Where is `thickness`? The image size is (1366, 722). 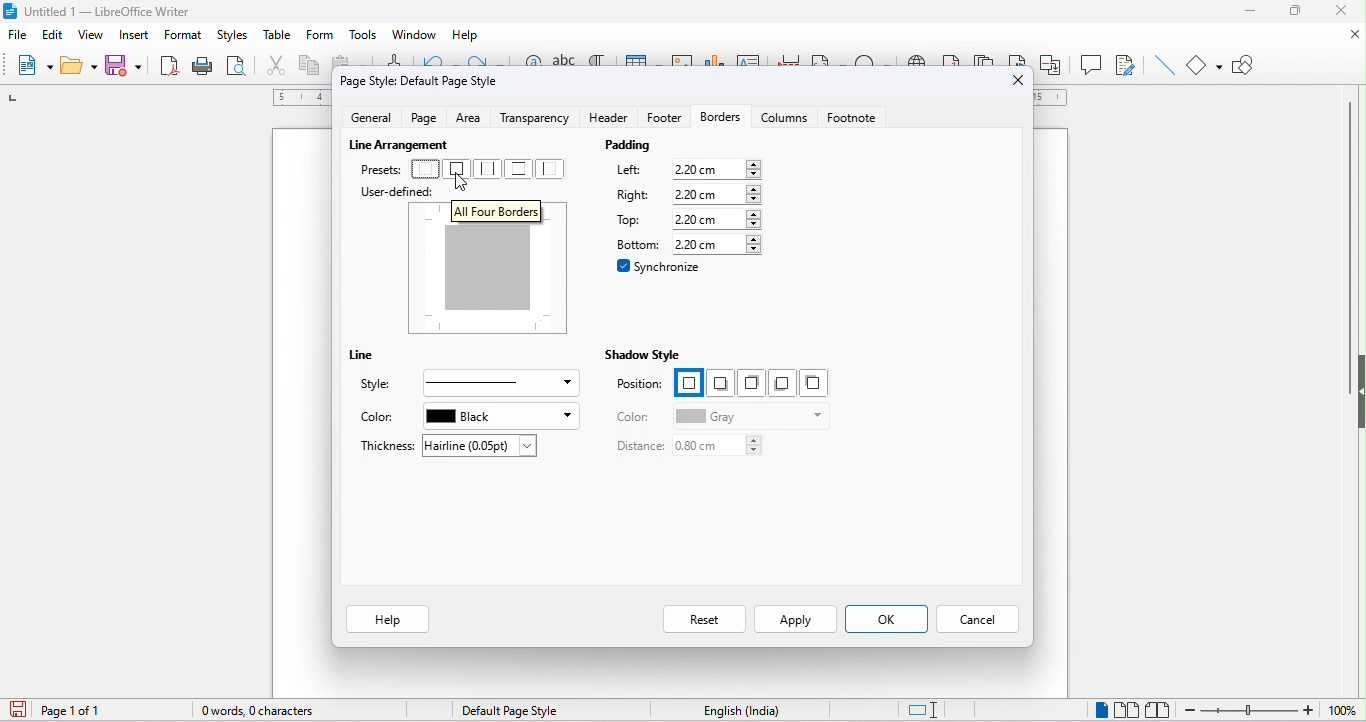 thickness is located at coordinates (386, 447).